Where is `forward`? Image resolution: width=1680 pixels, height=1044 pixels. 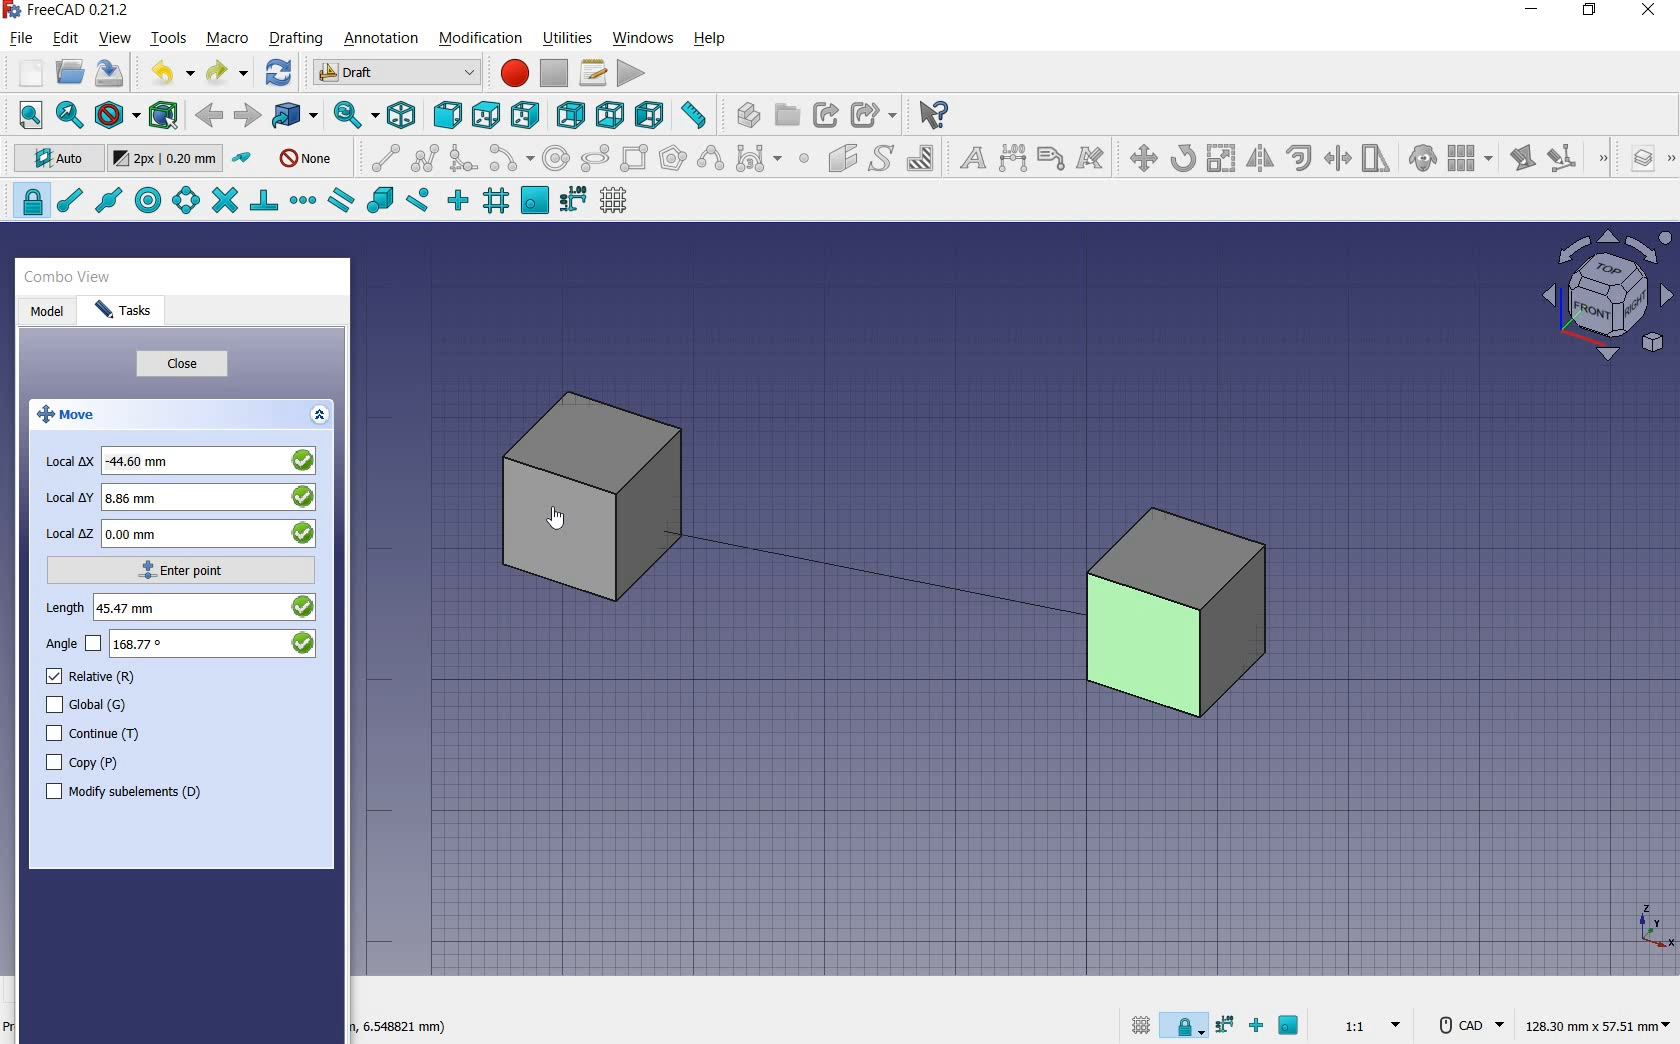 forward is located at coordinates (247, 116).